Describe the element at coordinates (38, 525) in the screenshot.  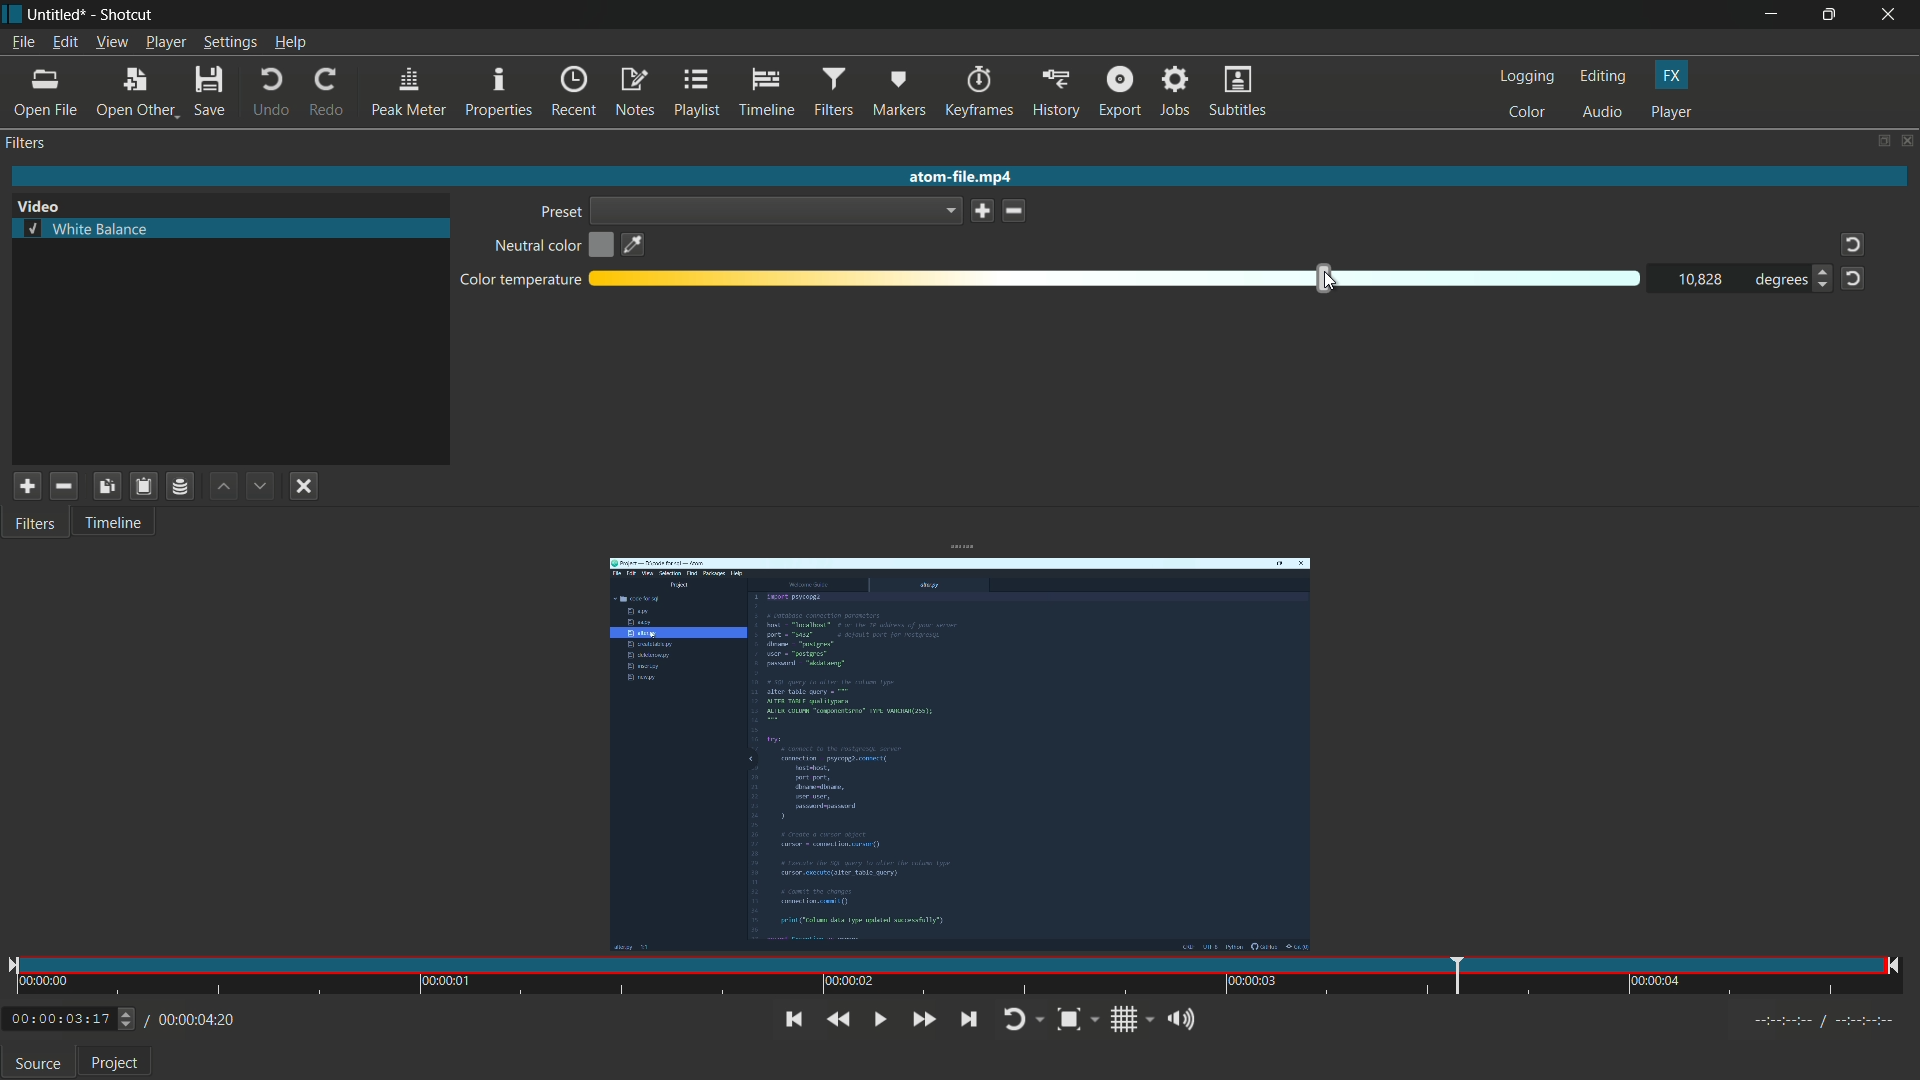
I see `filter tab` at that location.